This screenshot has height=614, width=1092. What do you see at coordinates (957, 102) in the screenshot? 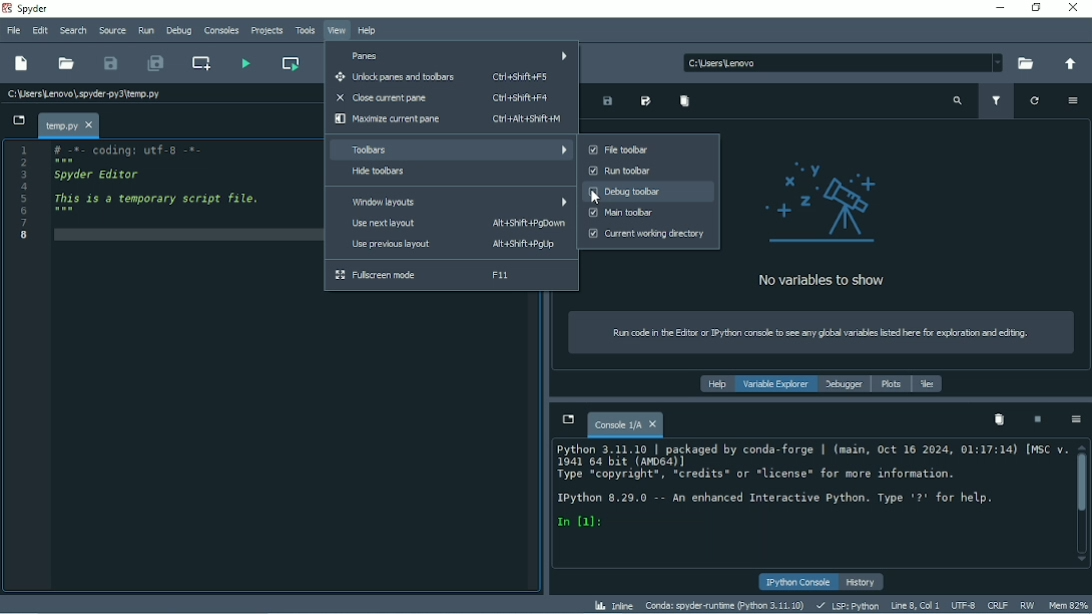
I see `Search variable names and types` at bounding box center [957, 102].